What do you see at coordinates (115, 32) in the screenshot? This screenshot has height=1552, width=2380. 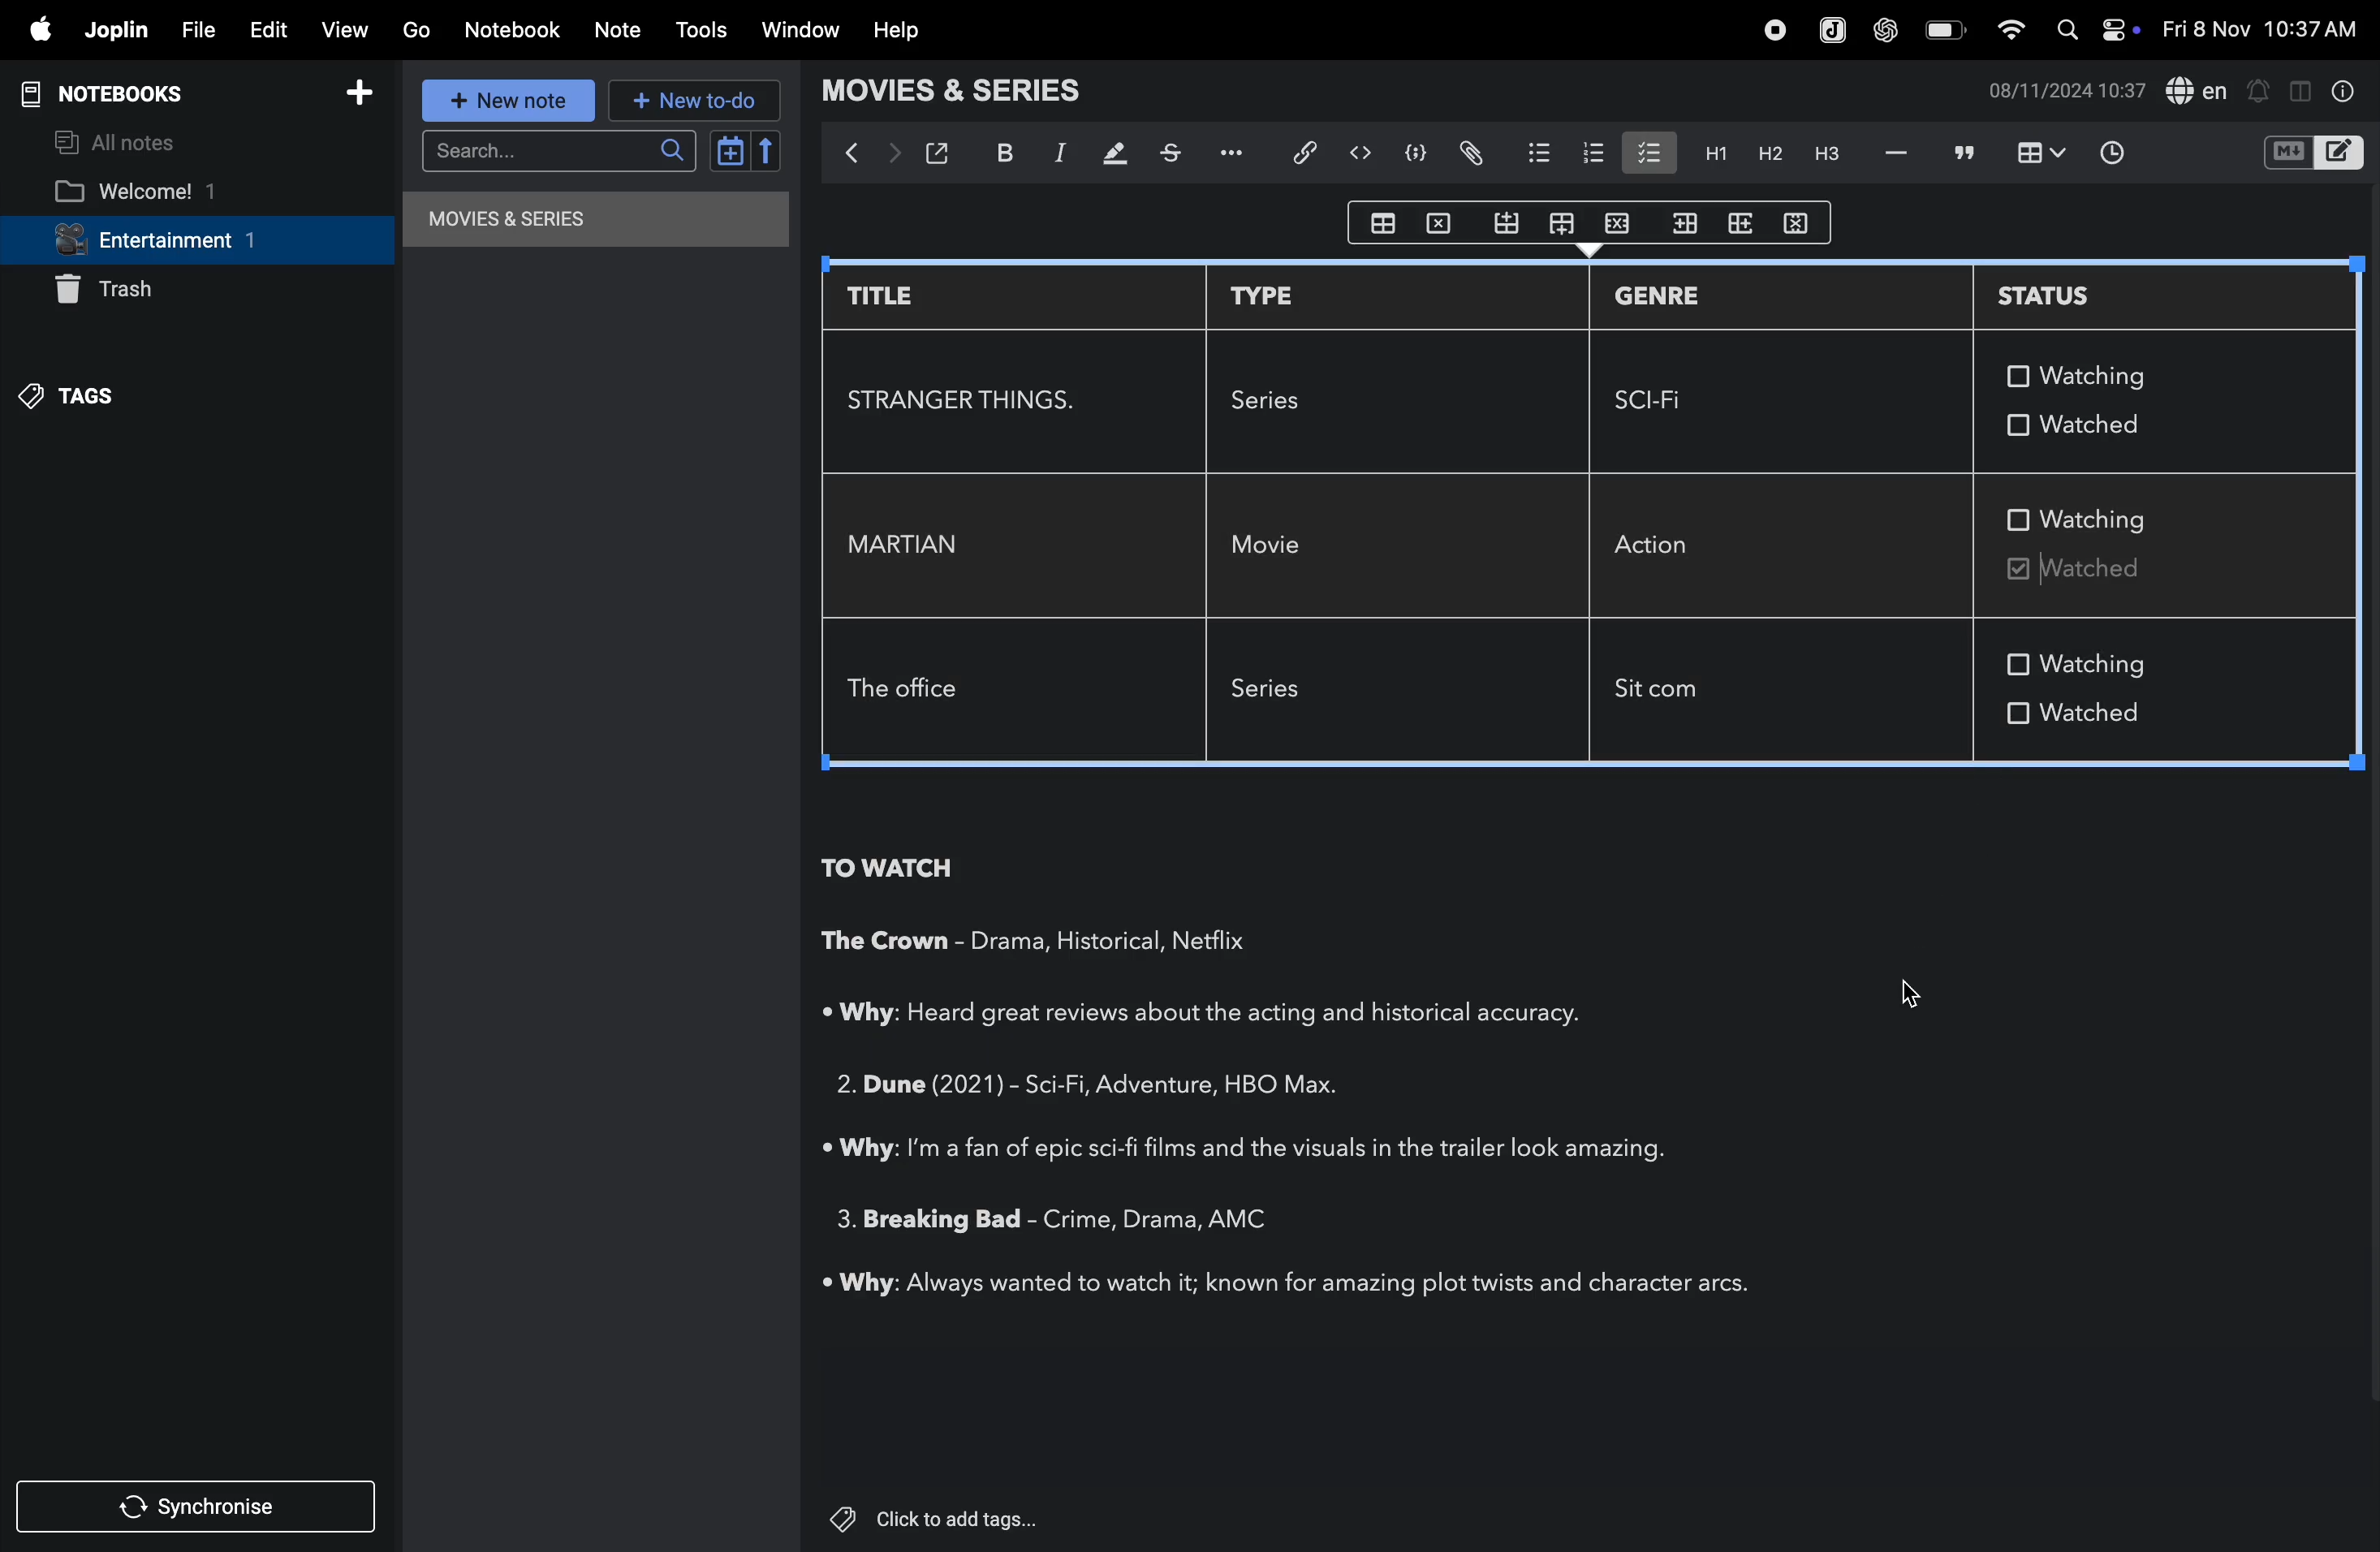 I see `joplin` at bounding box center [115, 32].